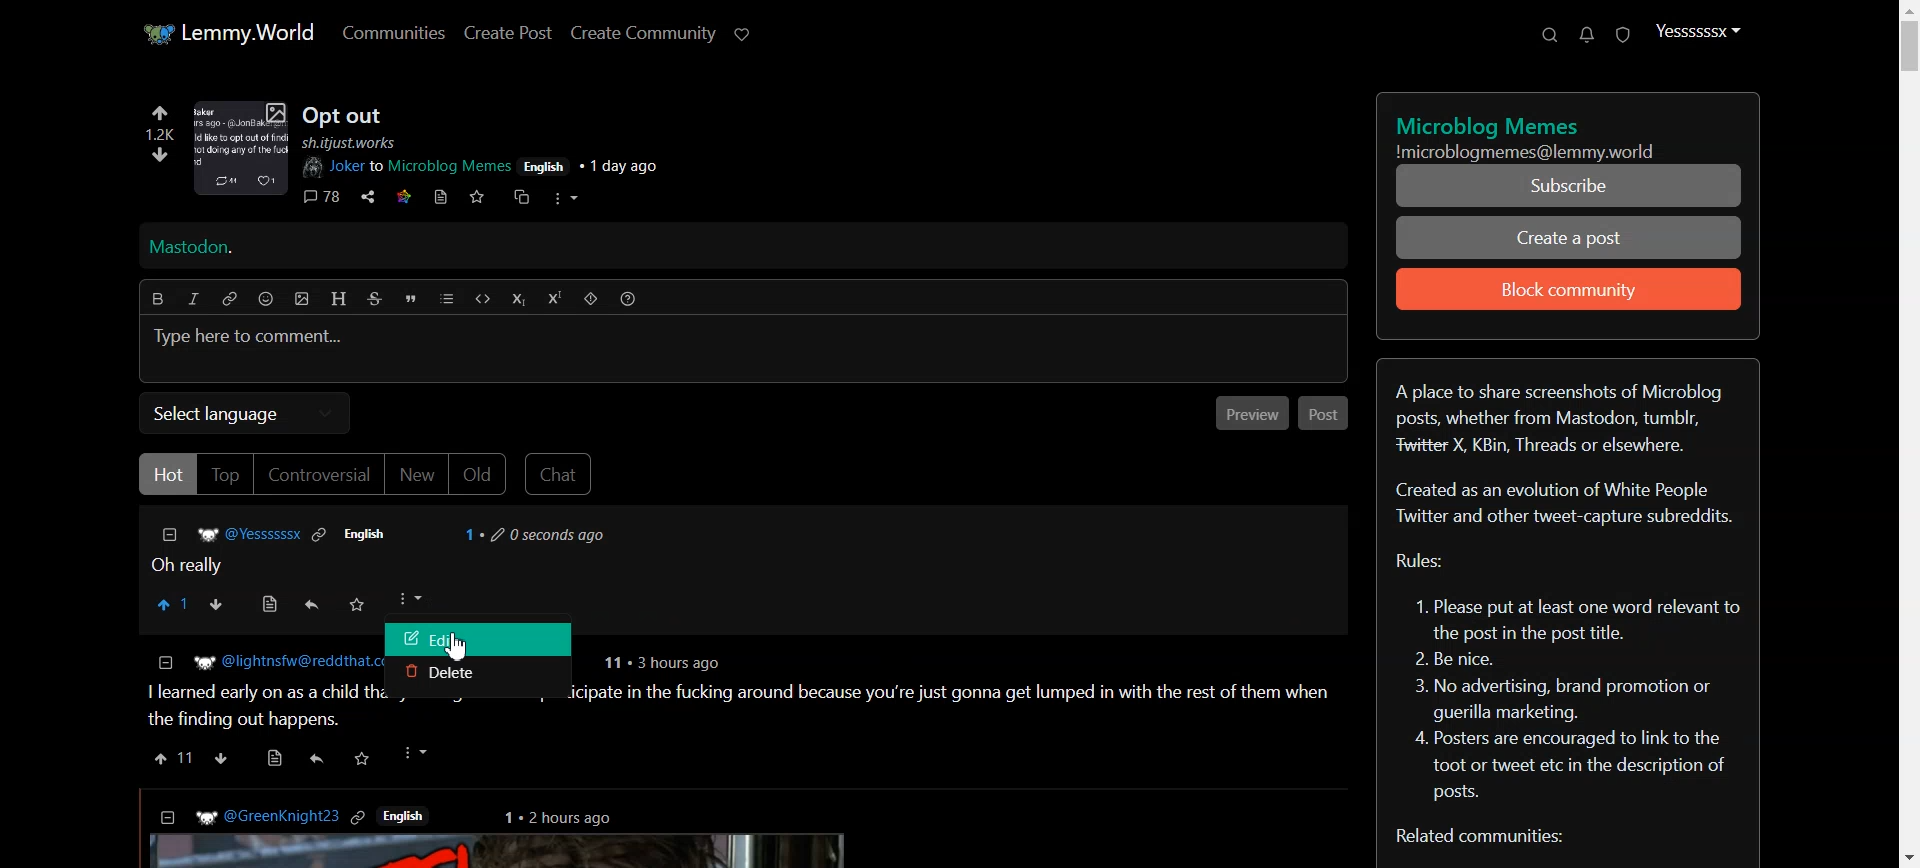 This screenshot has height=868, width=1920. I want to click on Reply, so click(312, 605).